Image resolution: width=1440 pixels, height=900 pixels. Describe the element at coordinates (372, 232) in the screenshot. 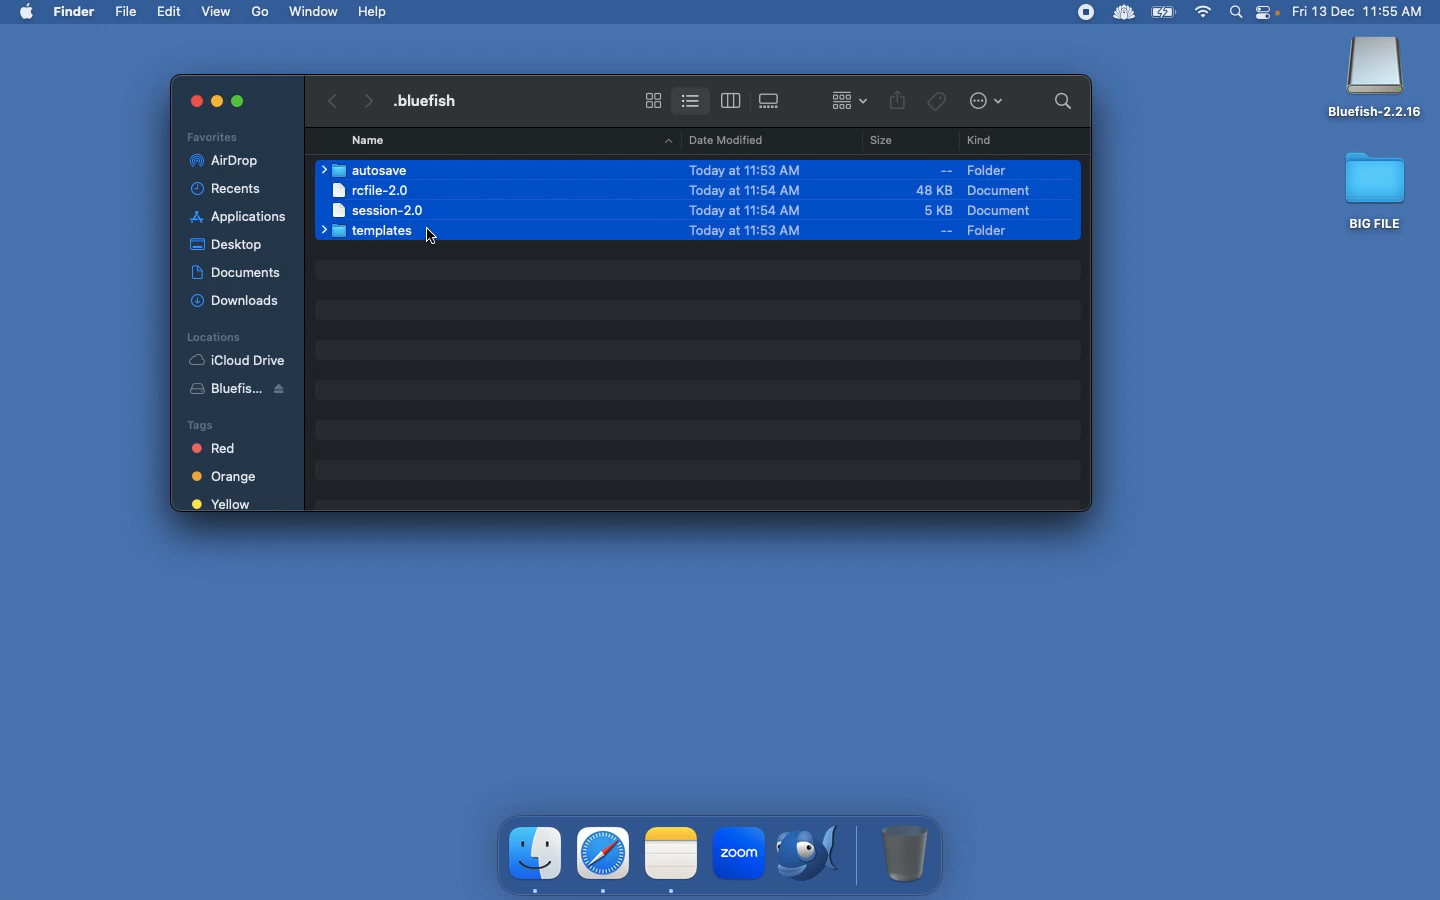

I see `Folders` at that location.